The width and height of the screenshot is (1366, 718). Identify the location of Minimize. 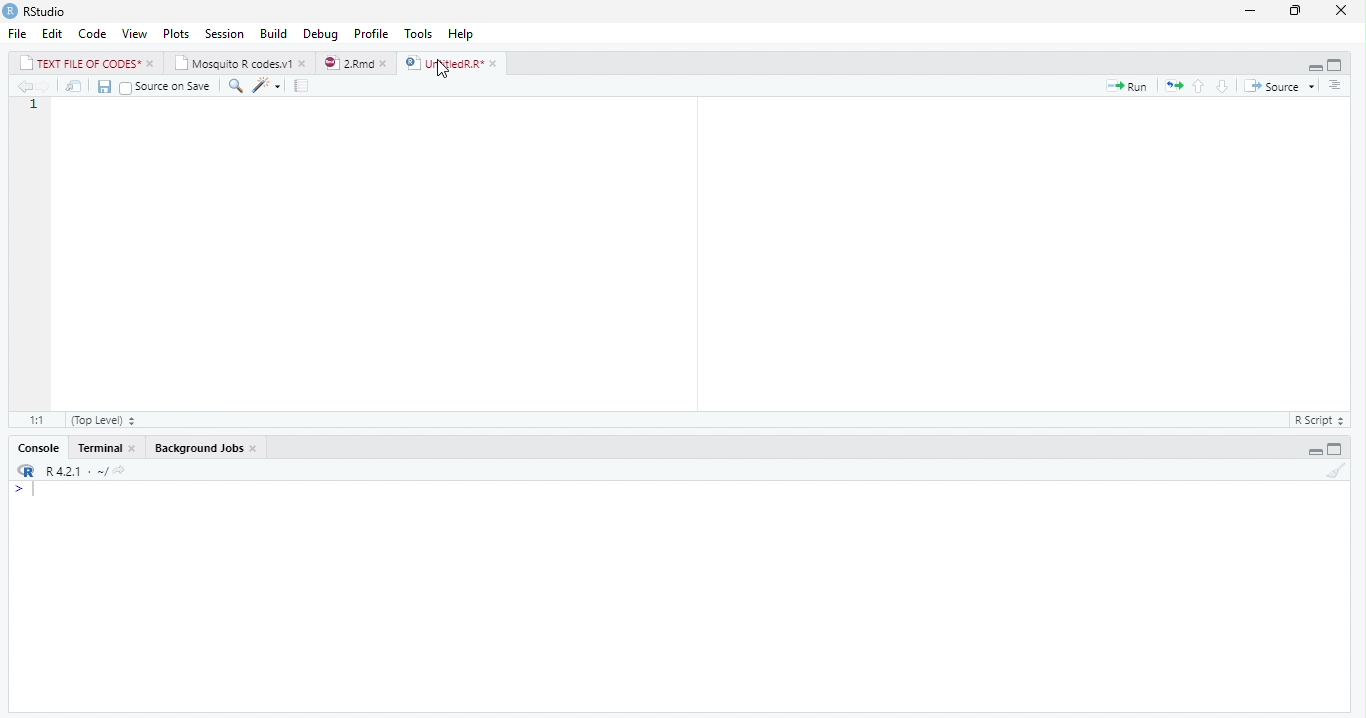
(1251, 10).